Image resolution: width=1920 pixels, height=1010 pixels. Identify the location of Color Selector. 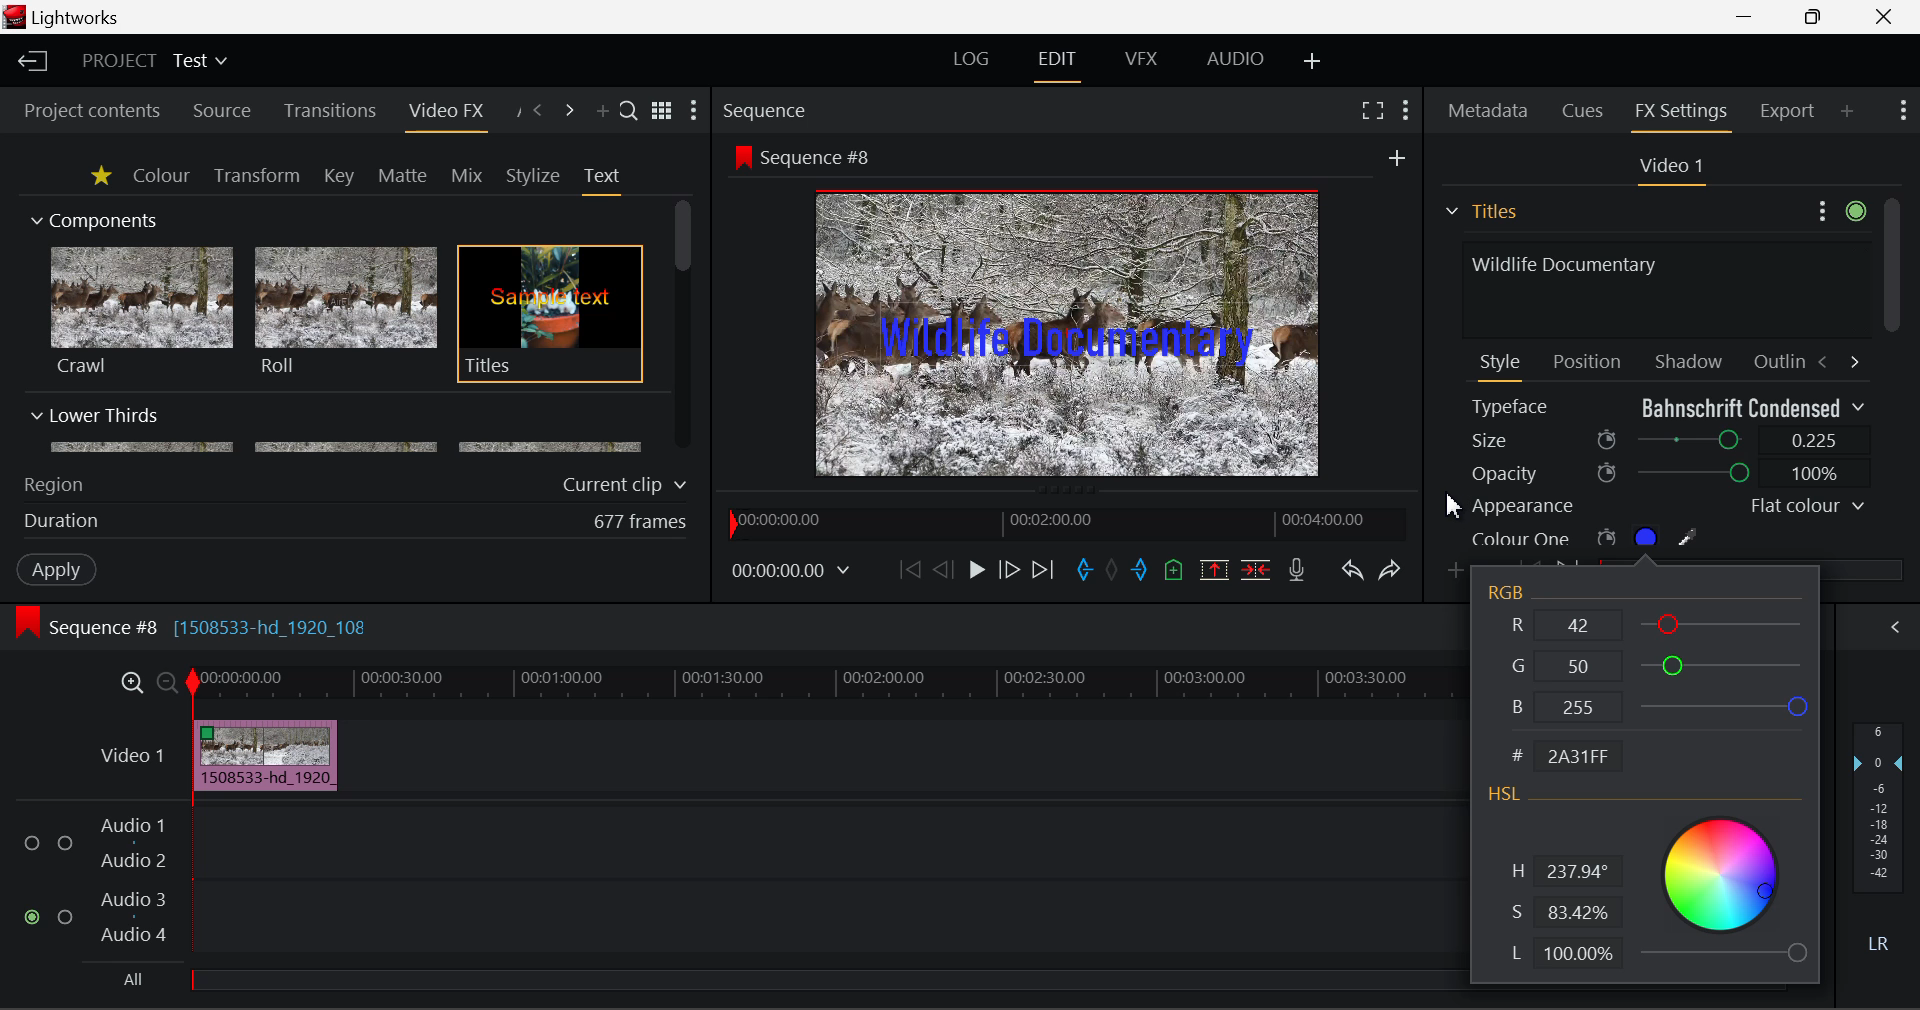
(1722, 887).